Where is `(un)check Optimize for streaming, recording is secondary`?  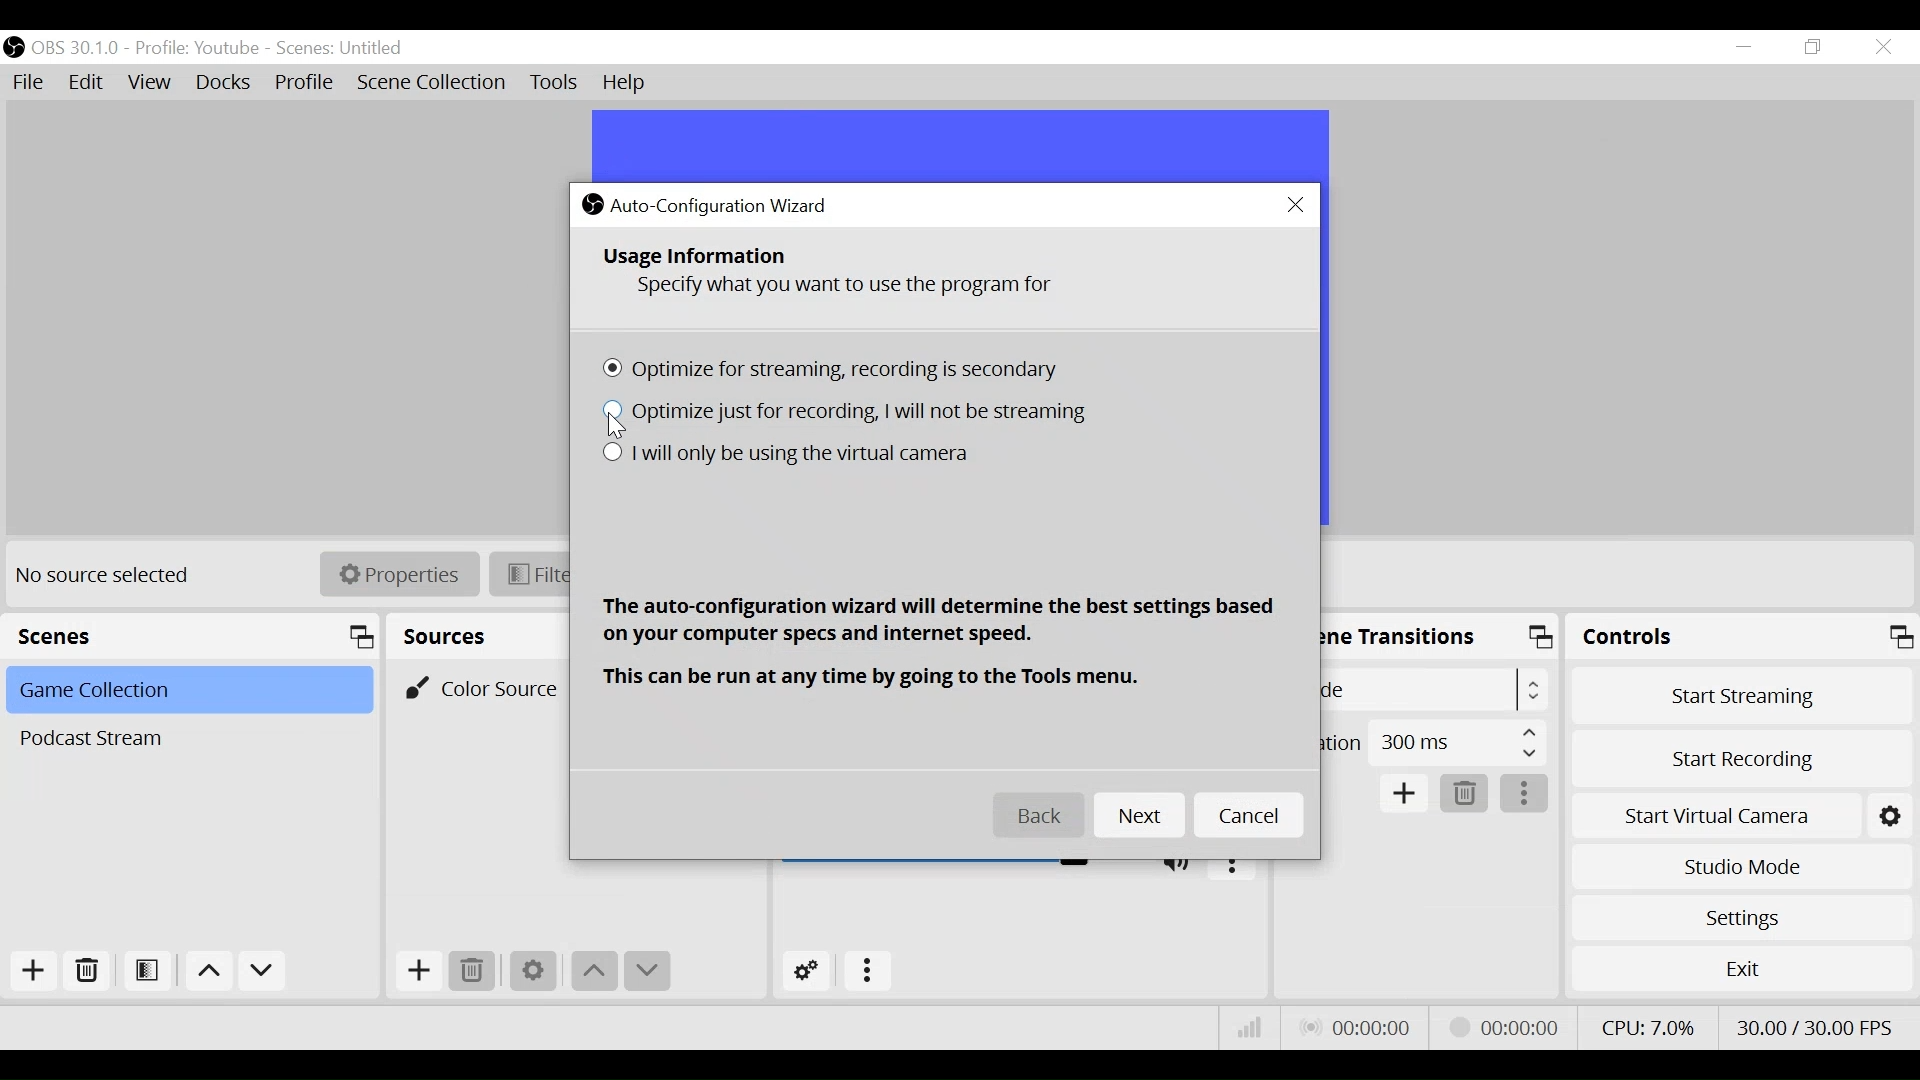 (un)check Optimize for streaming, recording is secondary is located at coordinates (838, 373).